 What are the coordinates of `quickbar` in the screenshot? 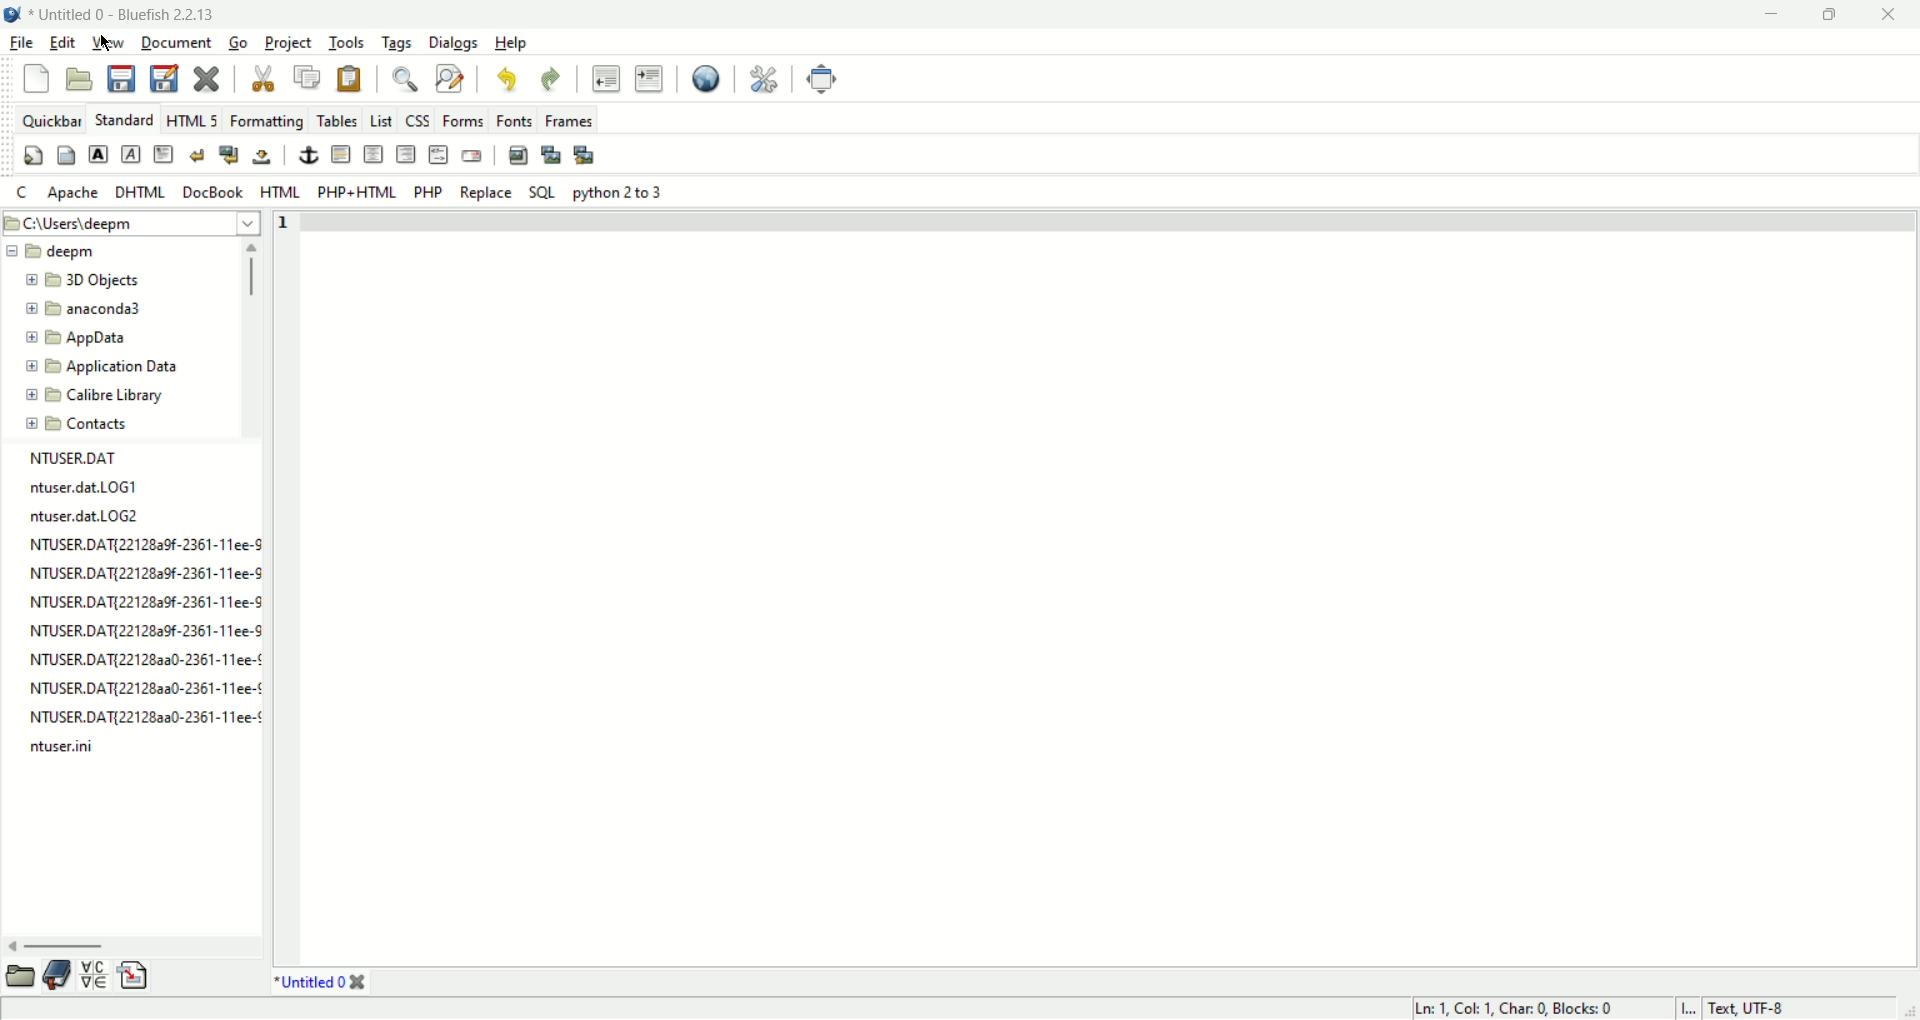 It's located at (50, 121).